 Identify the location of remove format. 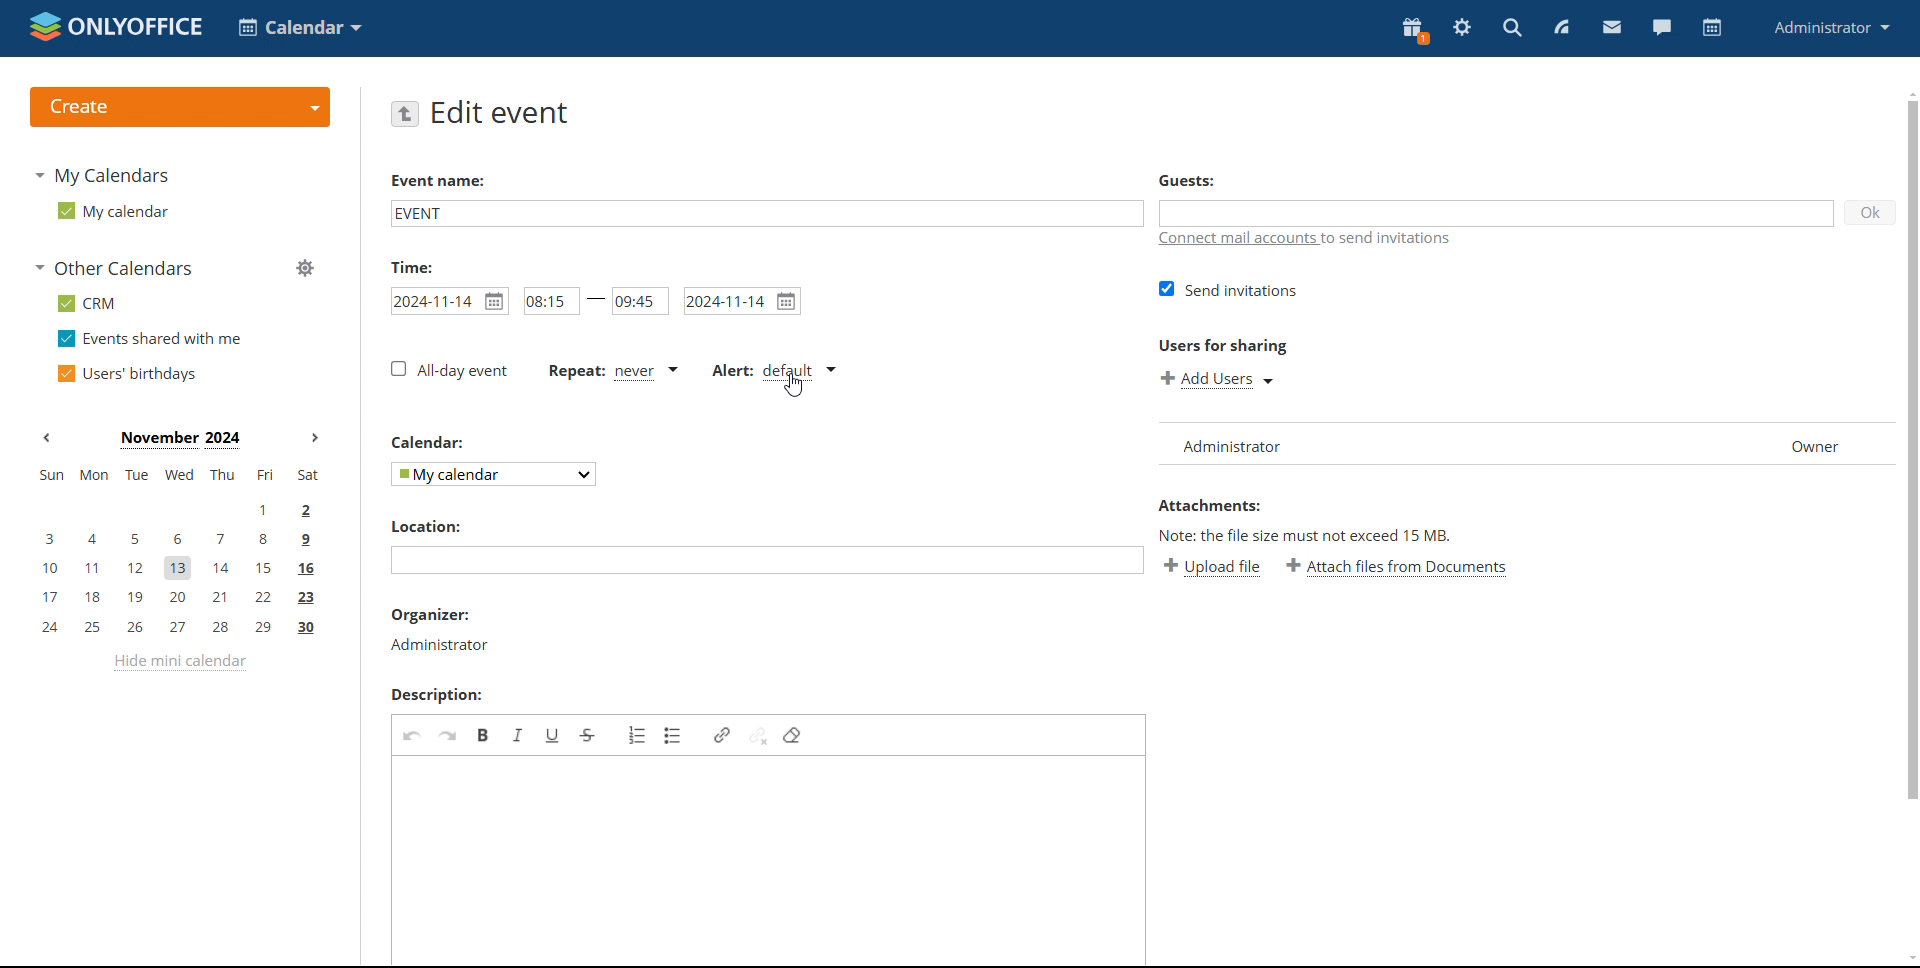
(793, 734).